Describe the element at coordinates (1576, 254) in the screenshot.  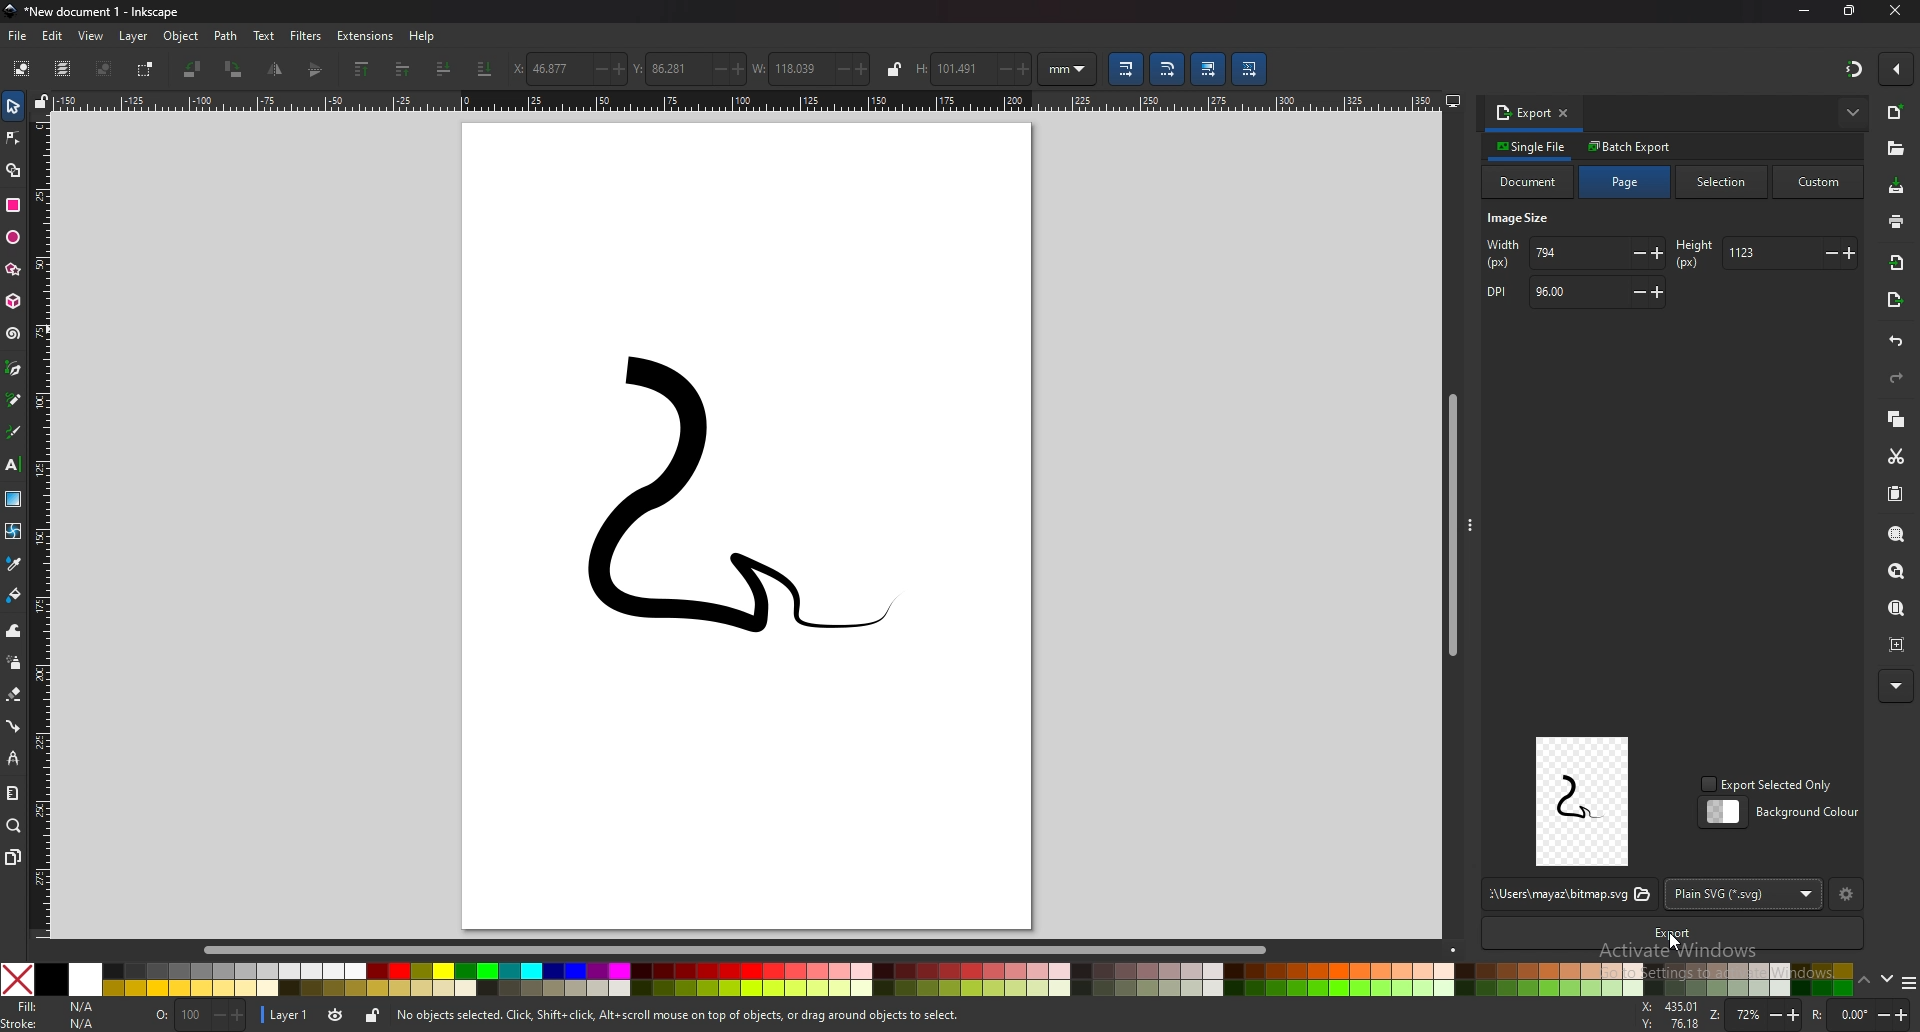
I see `width` at that location.